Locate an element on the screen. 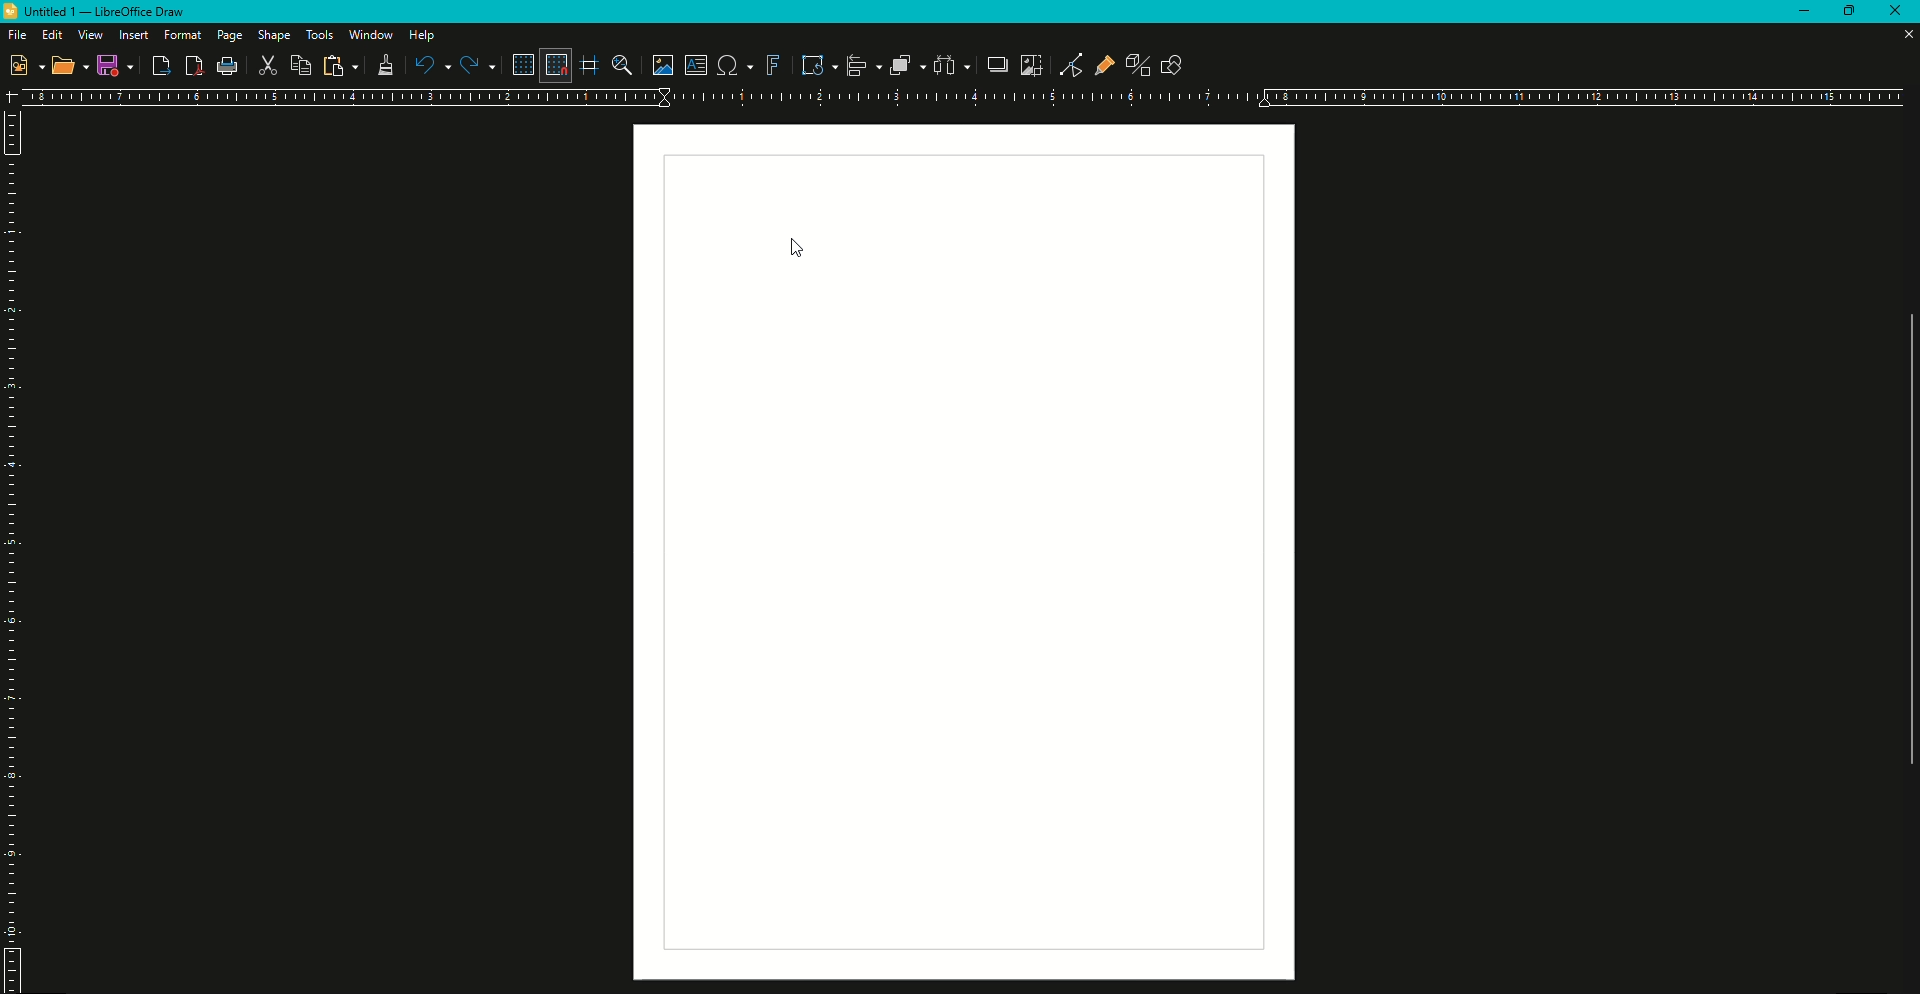 The height and width of the screenshot is (994, 1920). Snap to Grid is located at coordinates (558, 66).